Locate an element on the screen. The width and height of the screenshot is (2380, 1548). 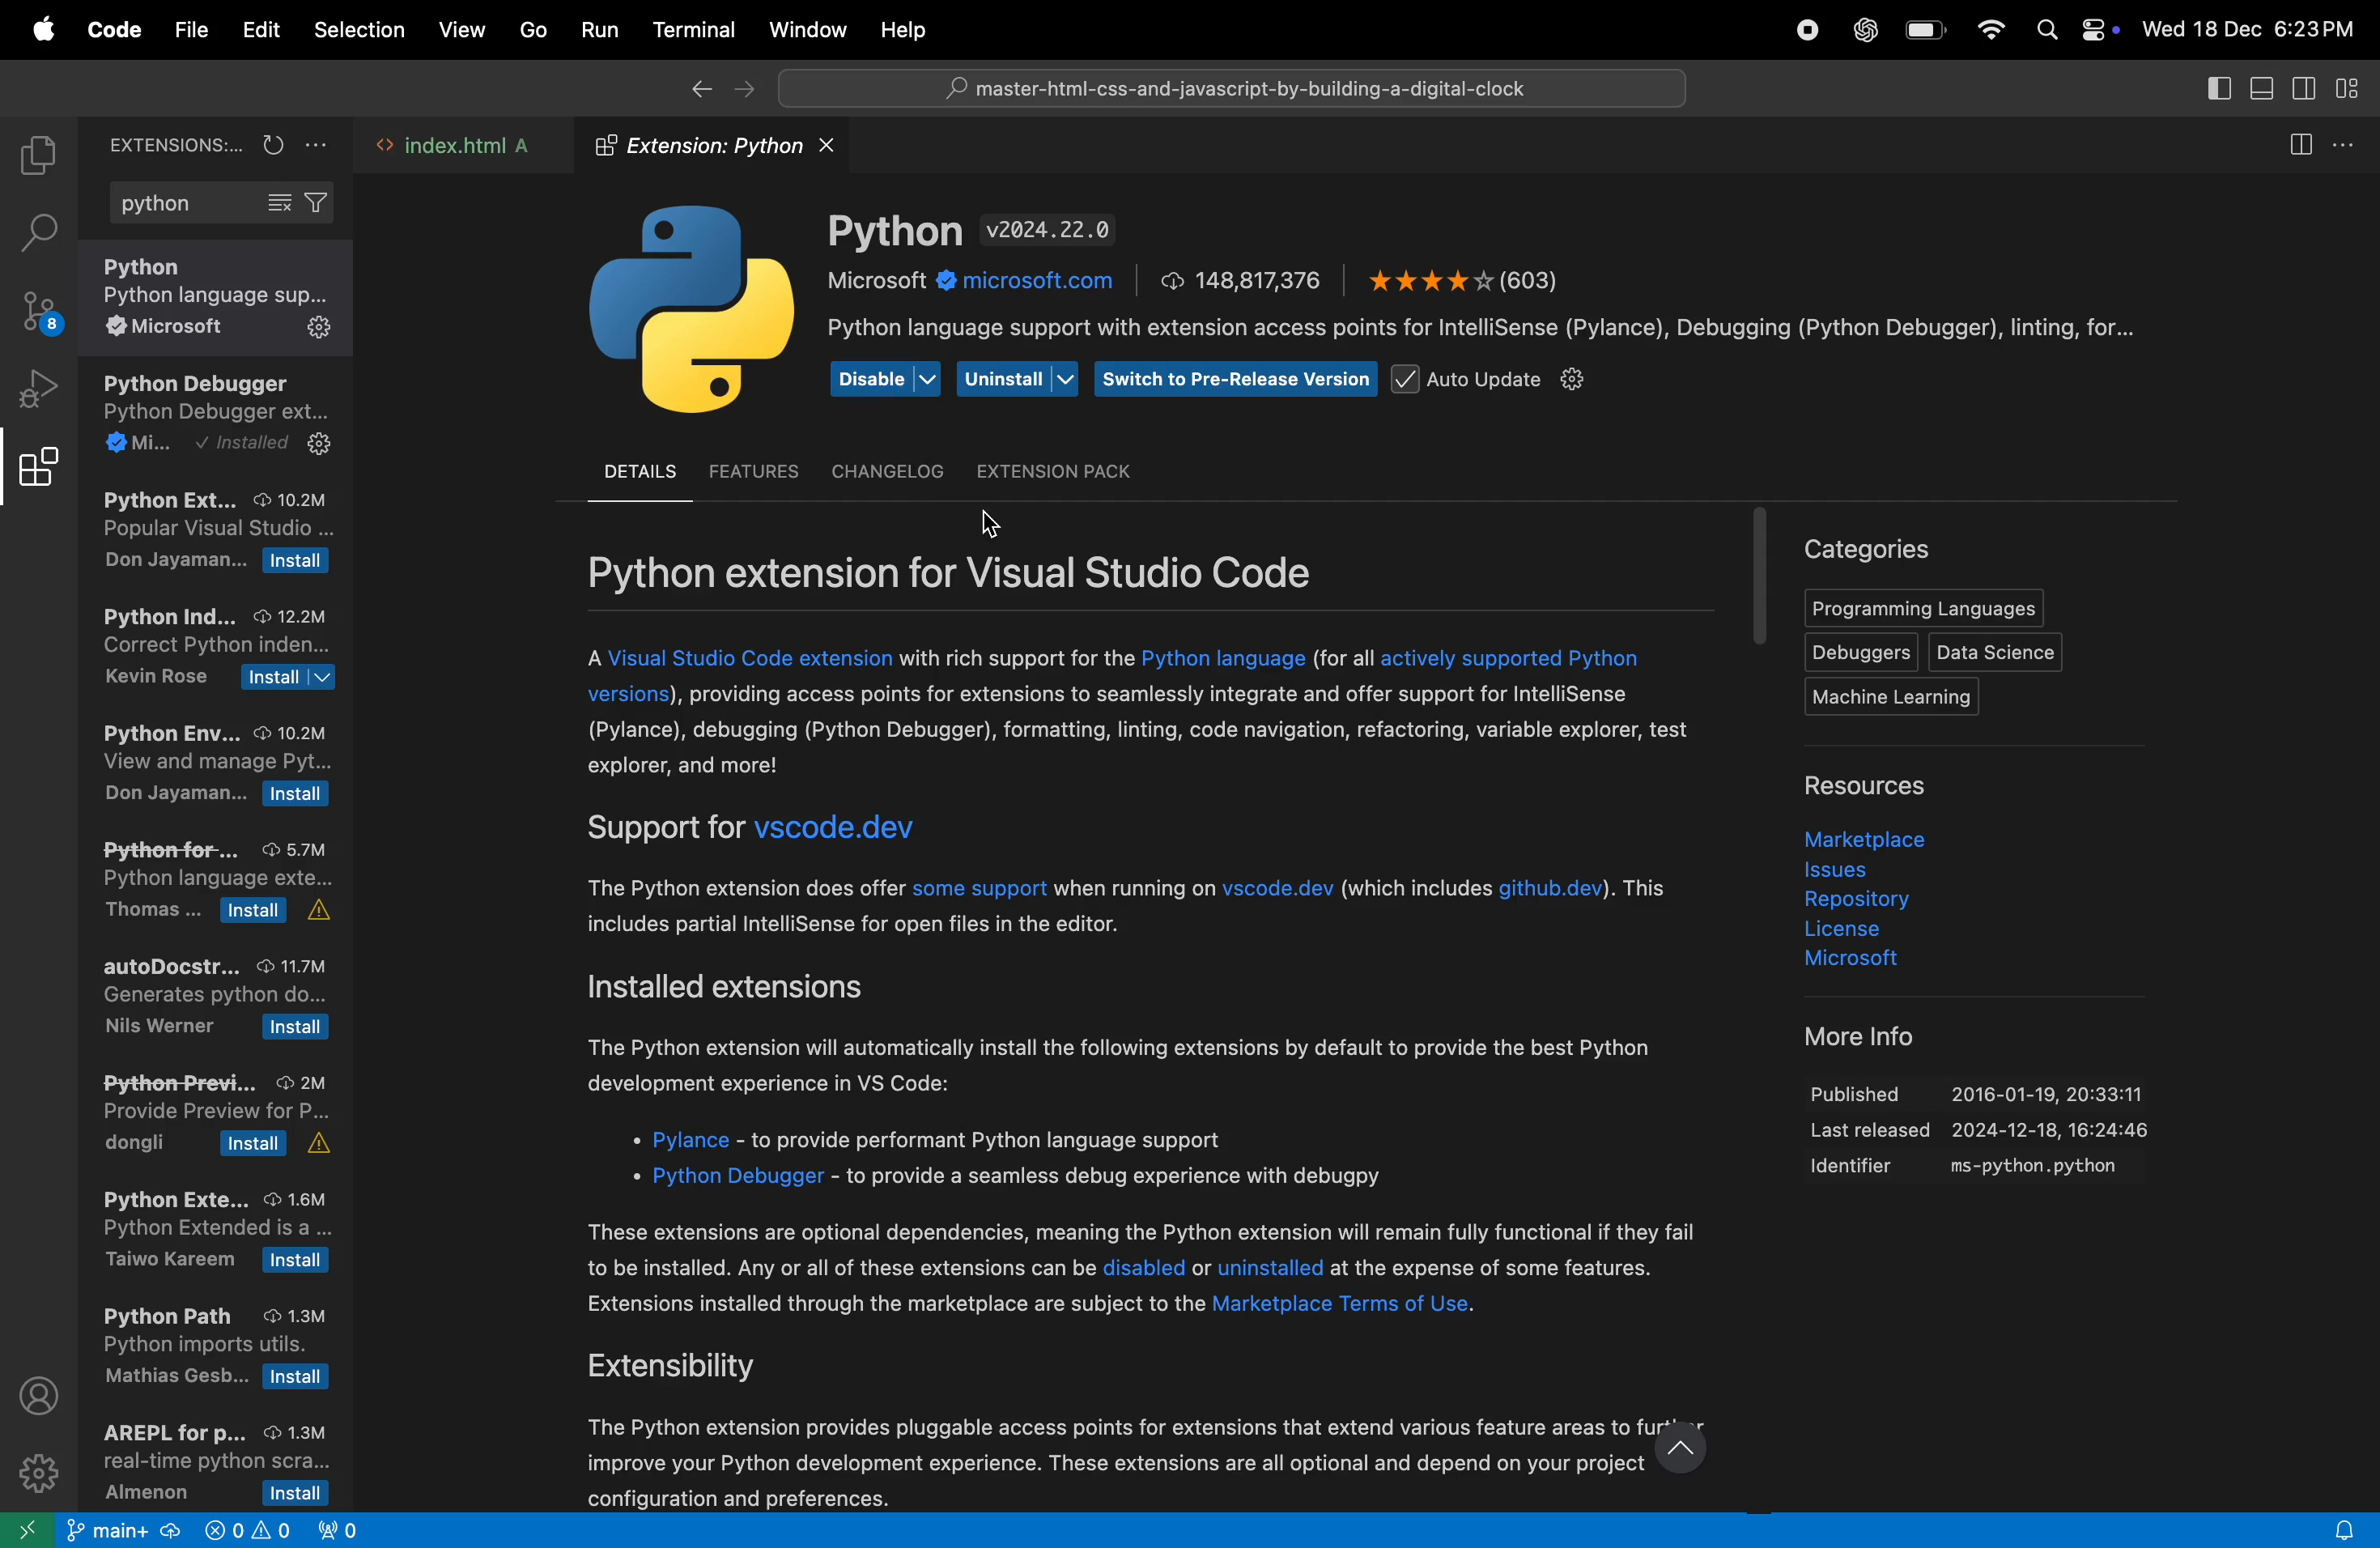
view port  is located at coordinates (350, 1528).